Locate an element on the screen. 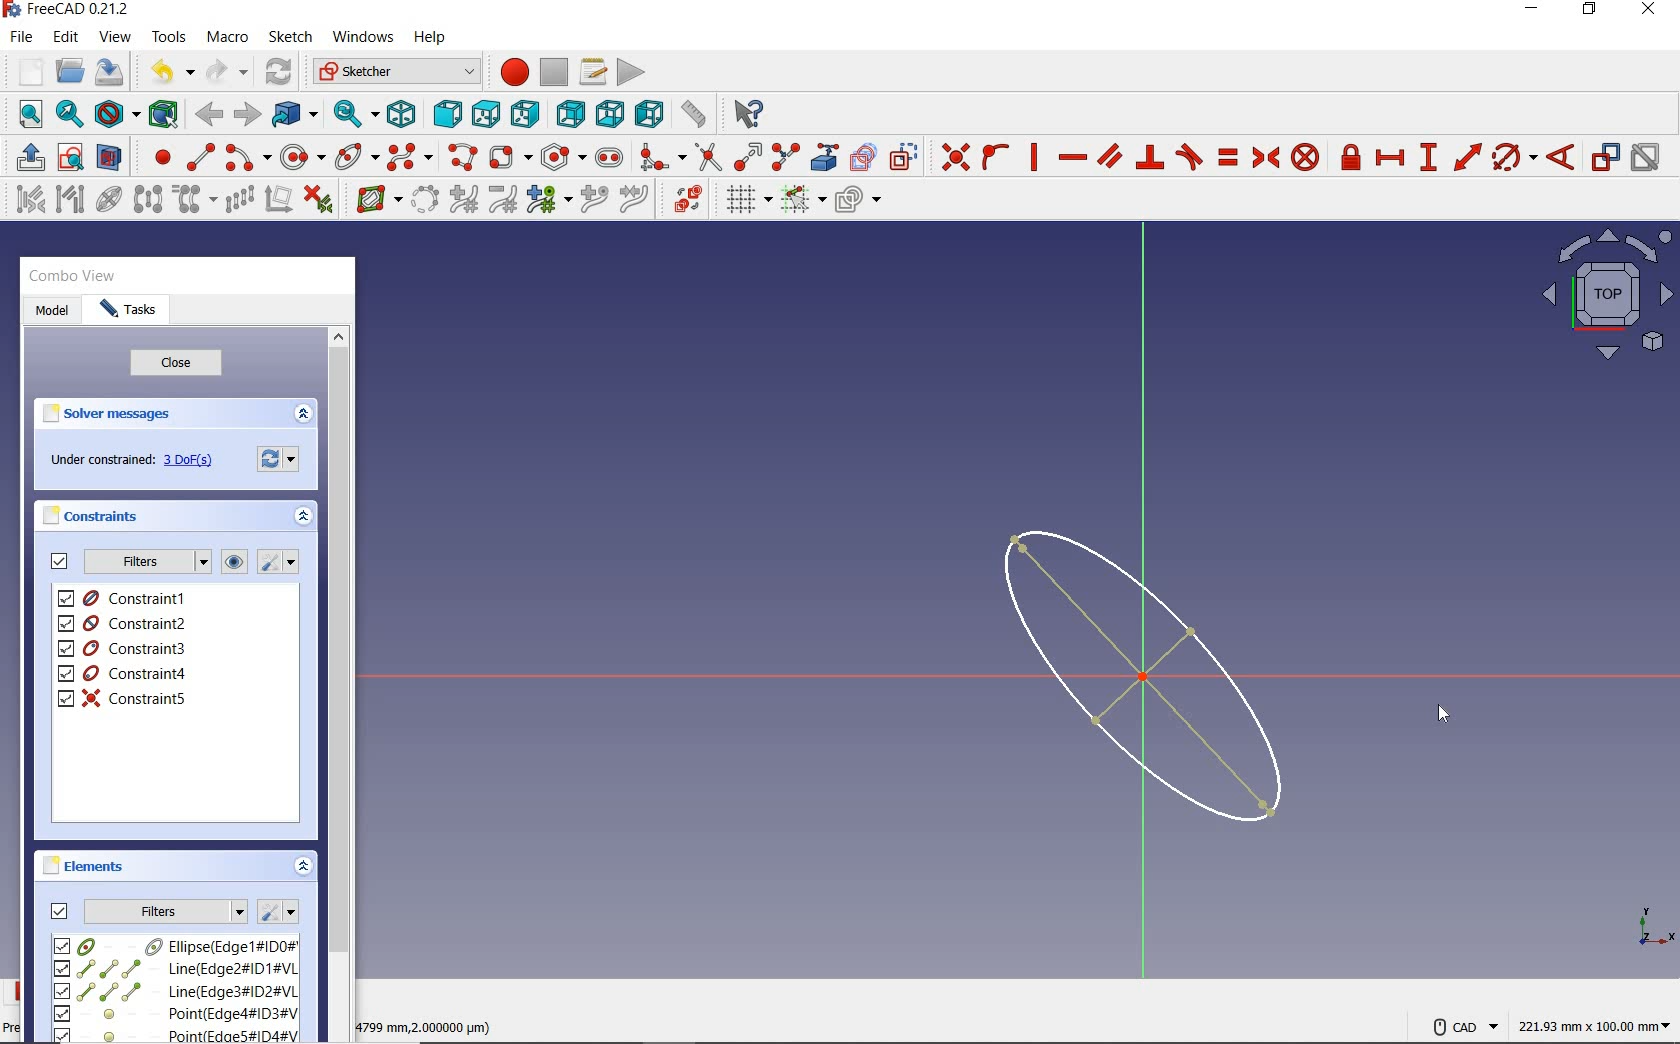  left is located at coordinates (650, 113).